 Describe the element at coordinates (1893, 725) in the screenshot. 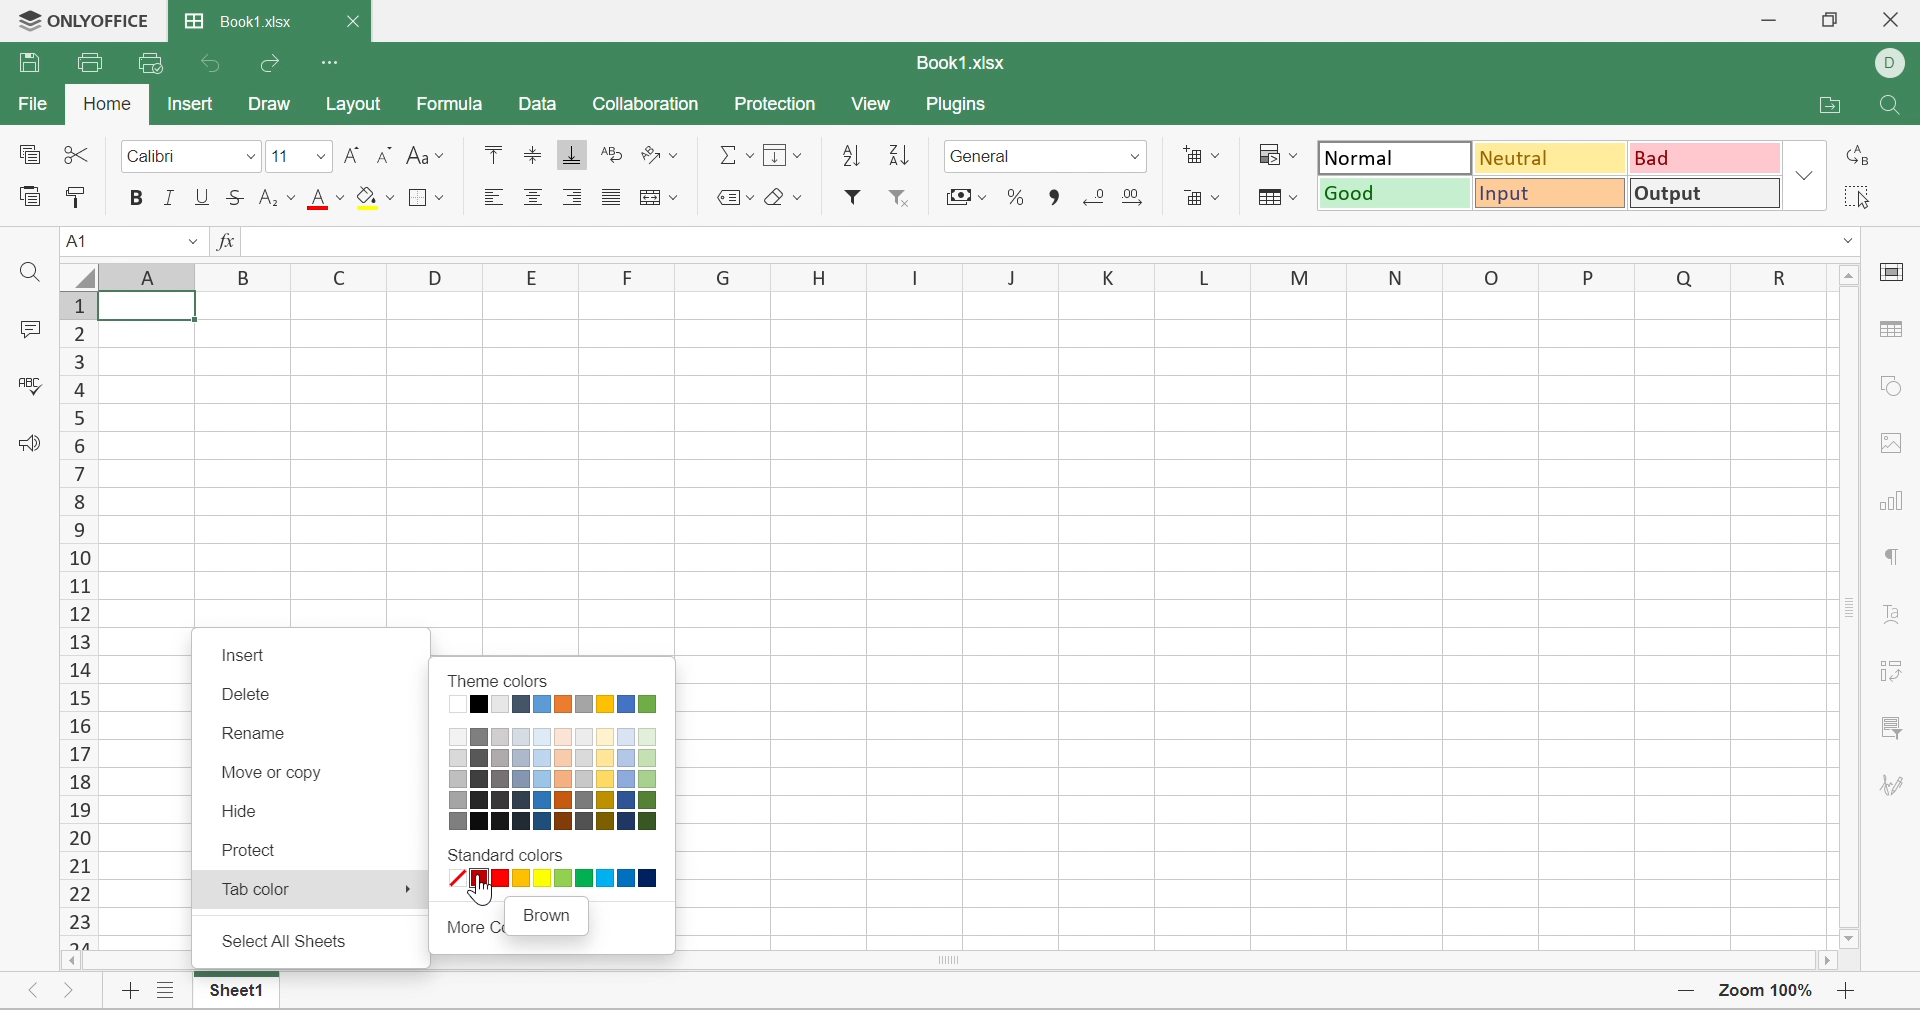

I see `Filter settings` at that location.